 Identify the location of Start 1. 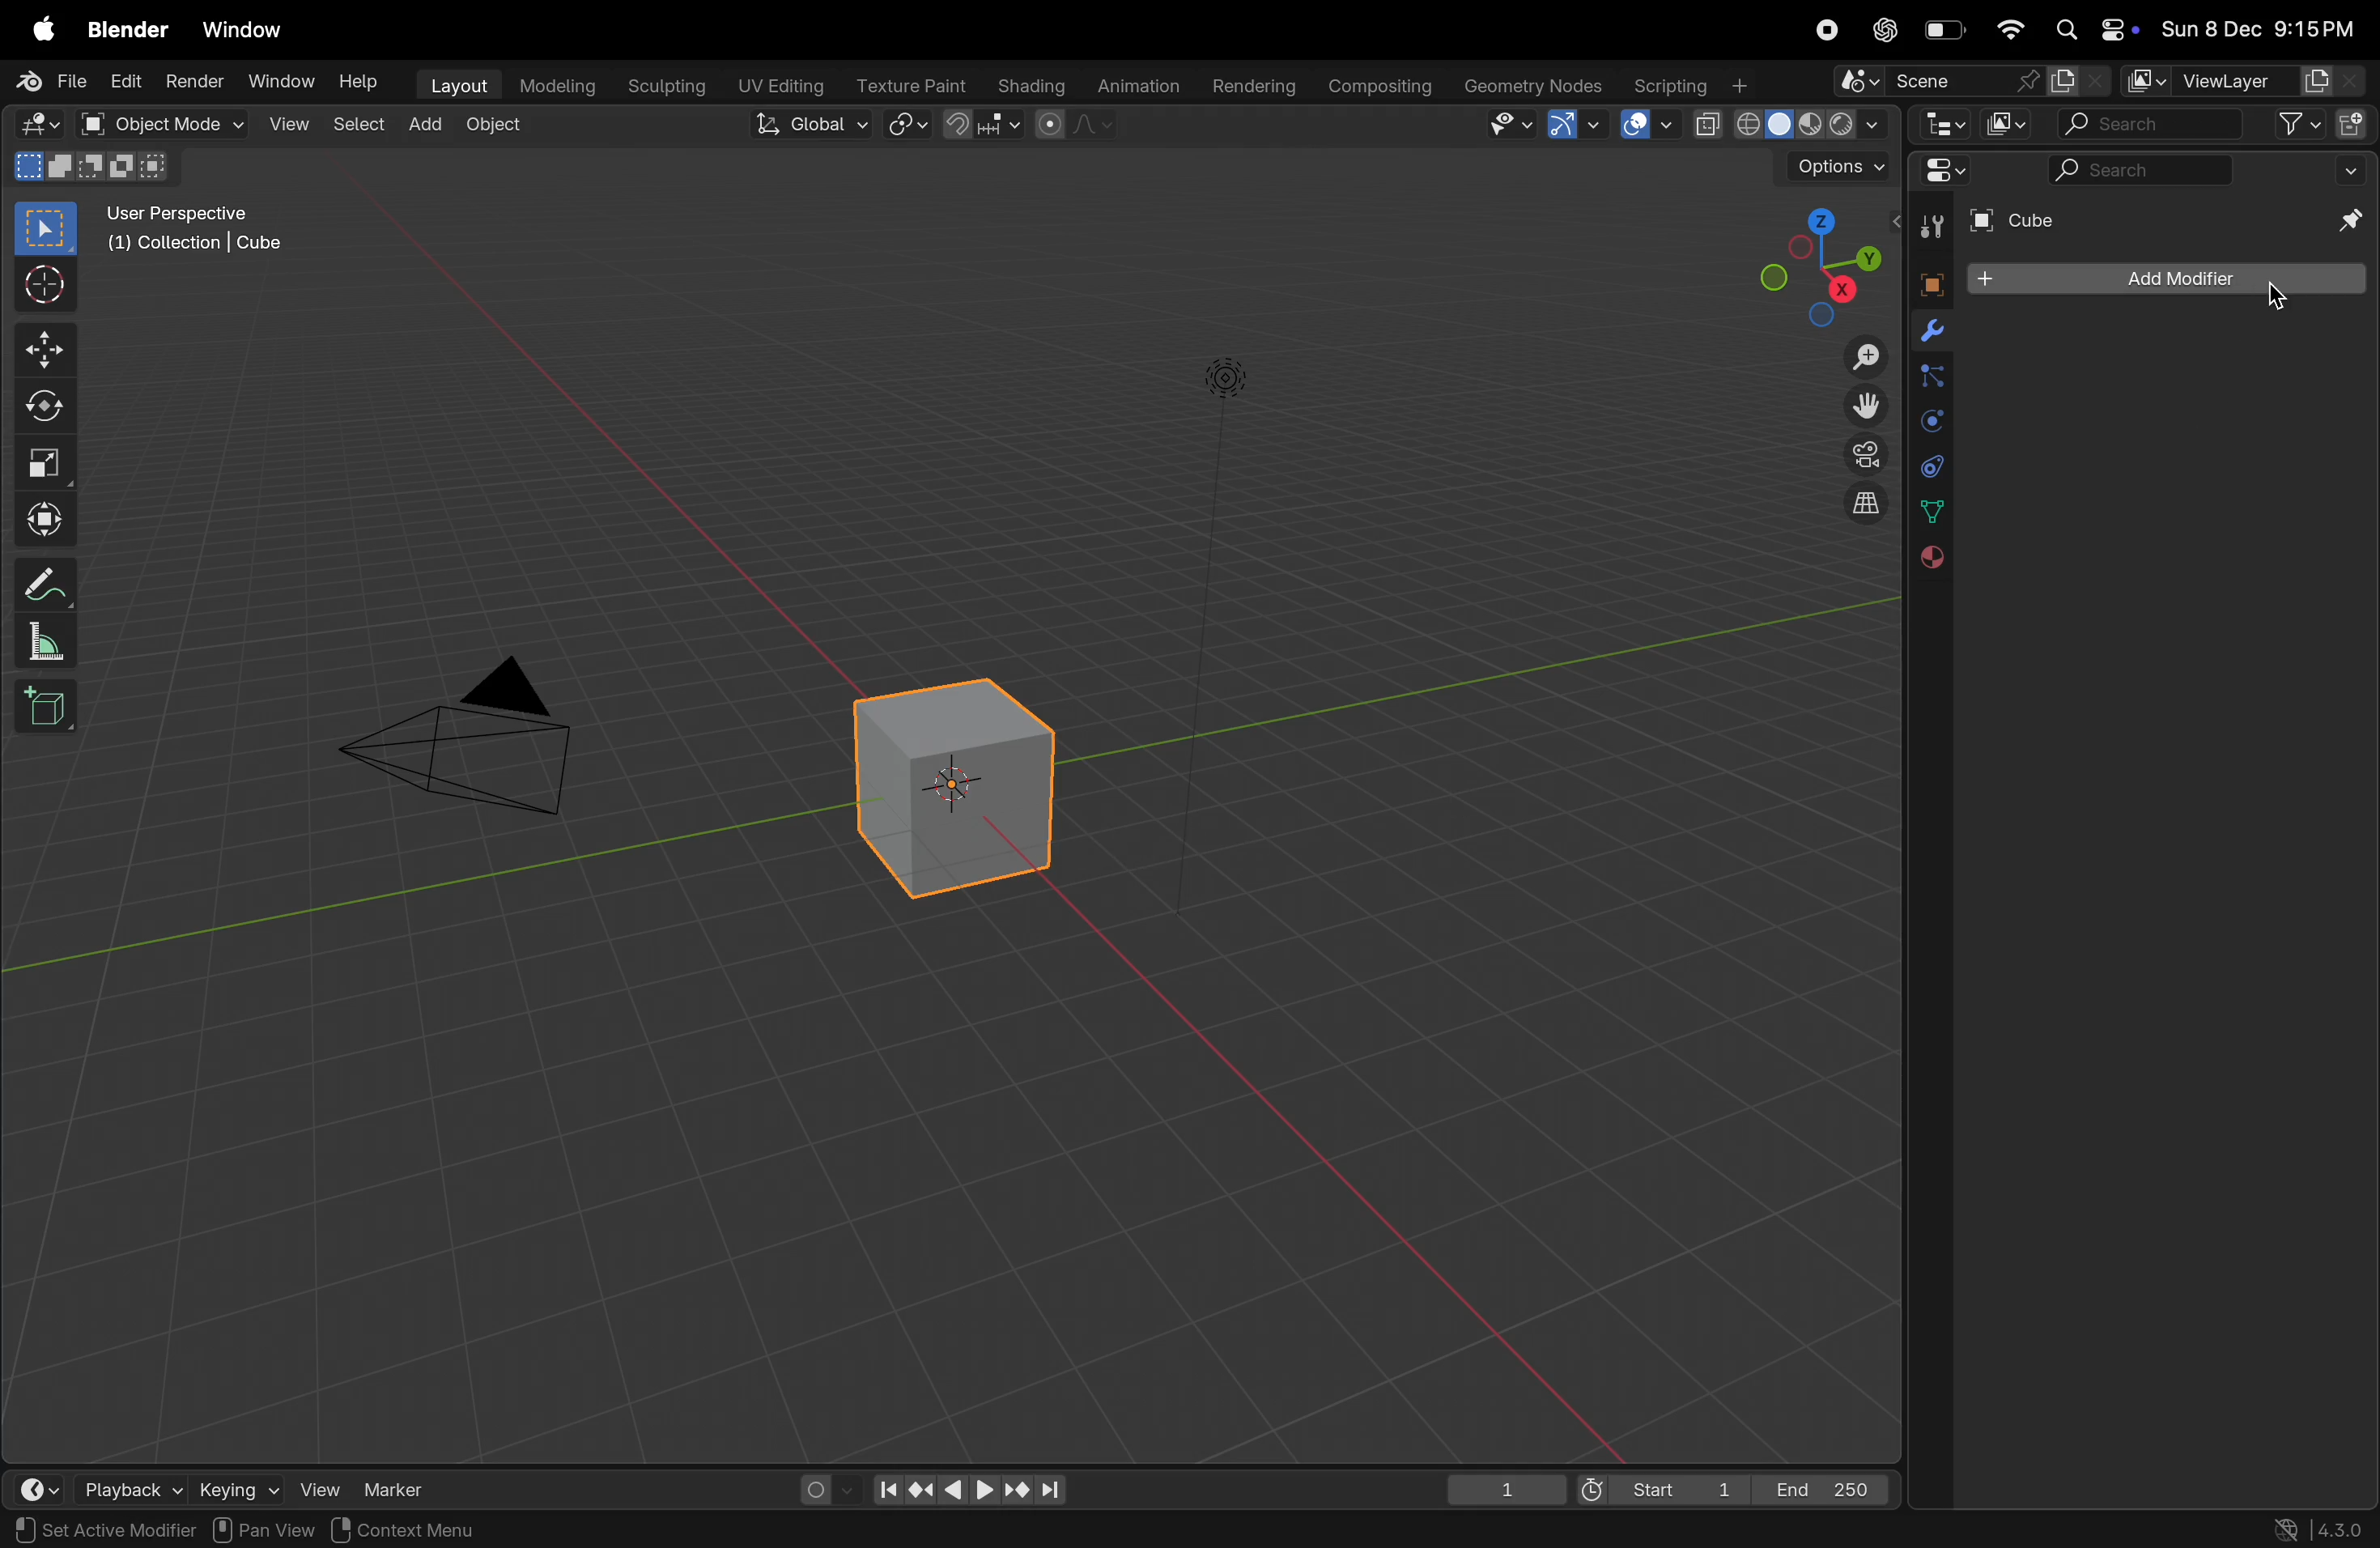
(1659, 1488).